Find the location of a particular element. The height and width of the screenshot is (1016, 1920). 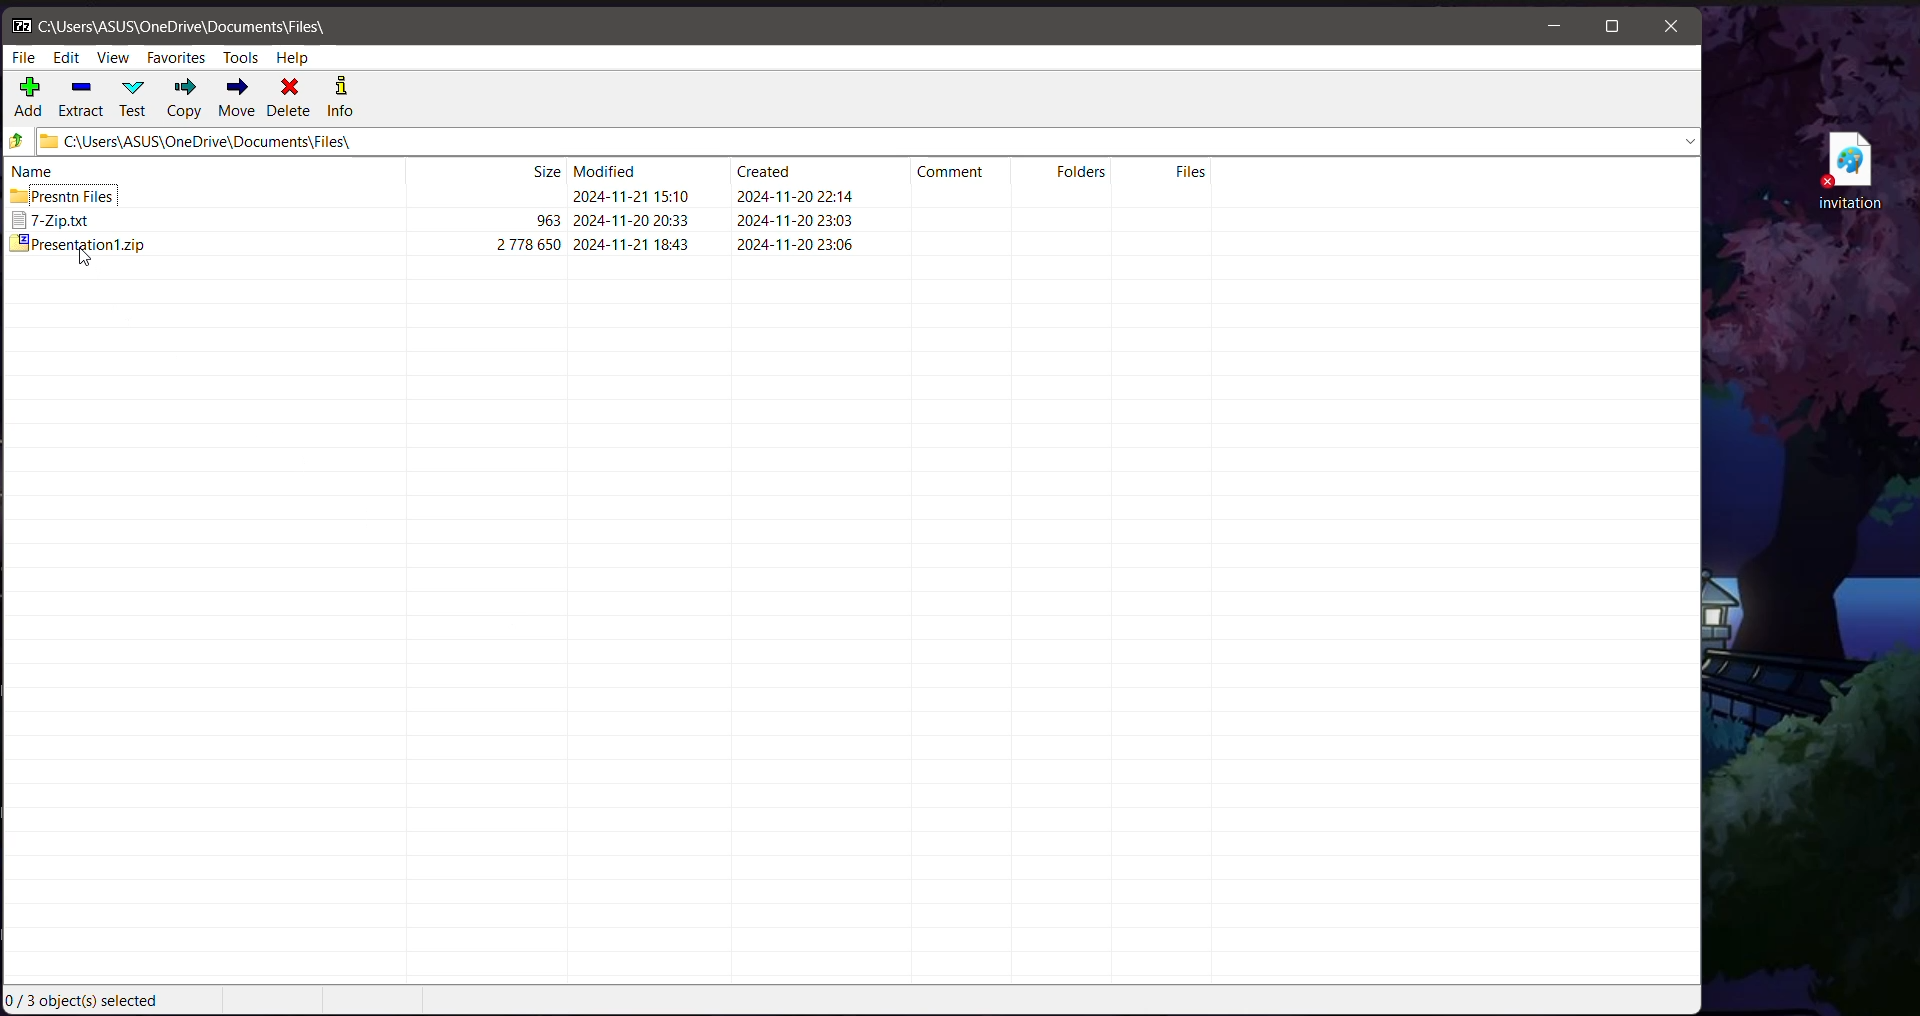

Close is located at coordinates (1670, 28).